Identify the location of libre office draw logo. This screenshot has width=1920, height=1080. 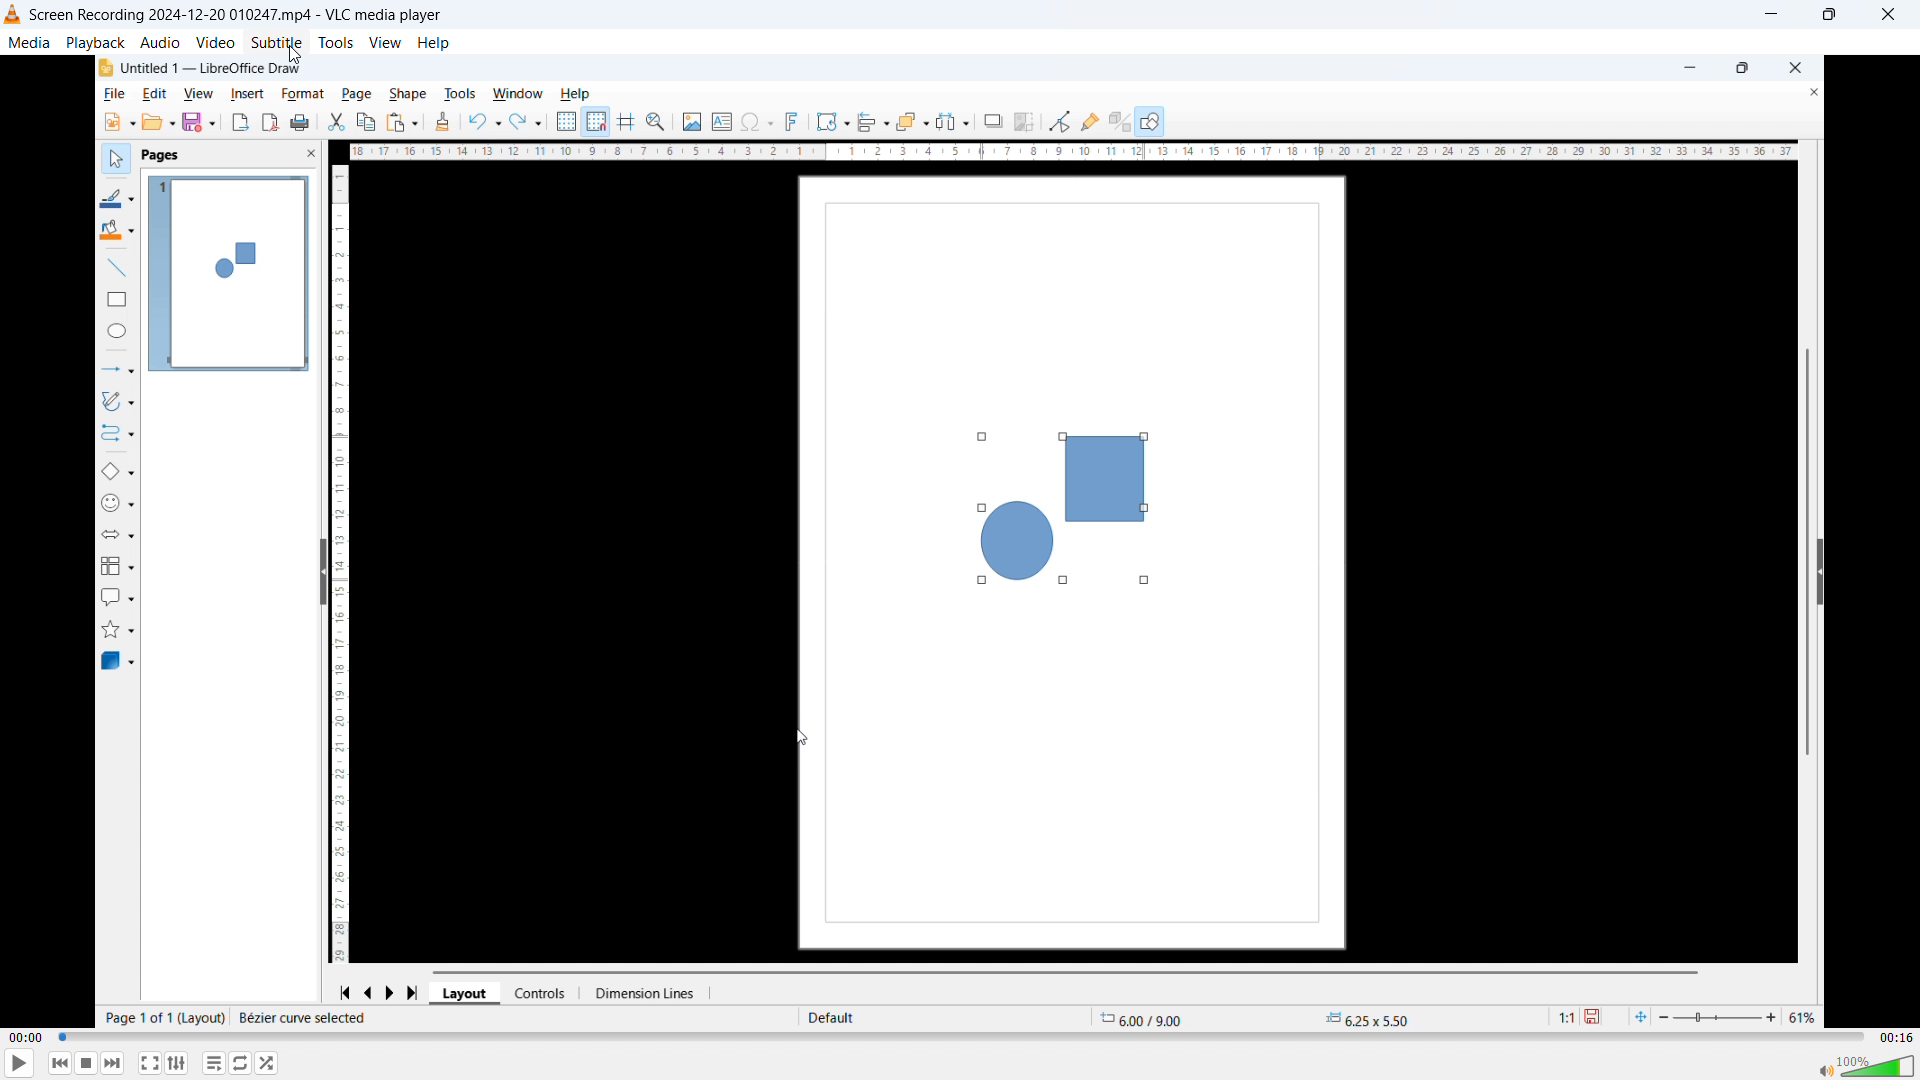
(104, 68).